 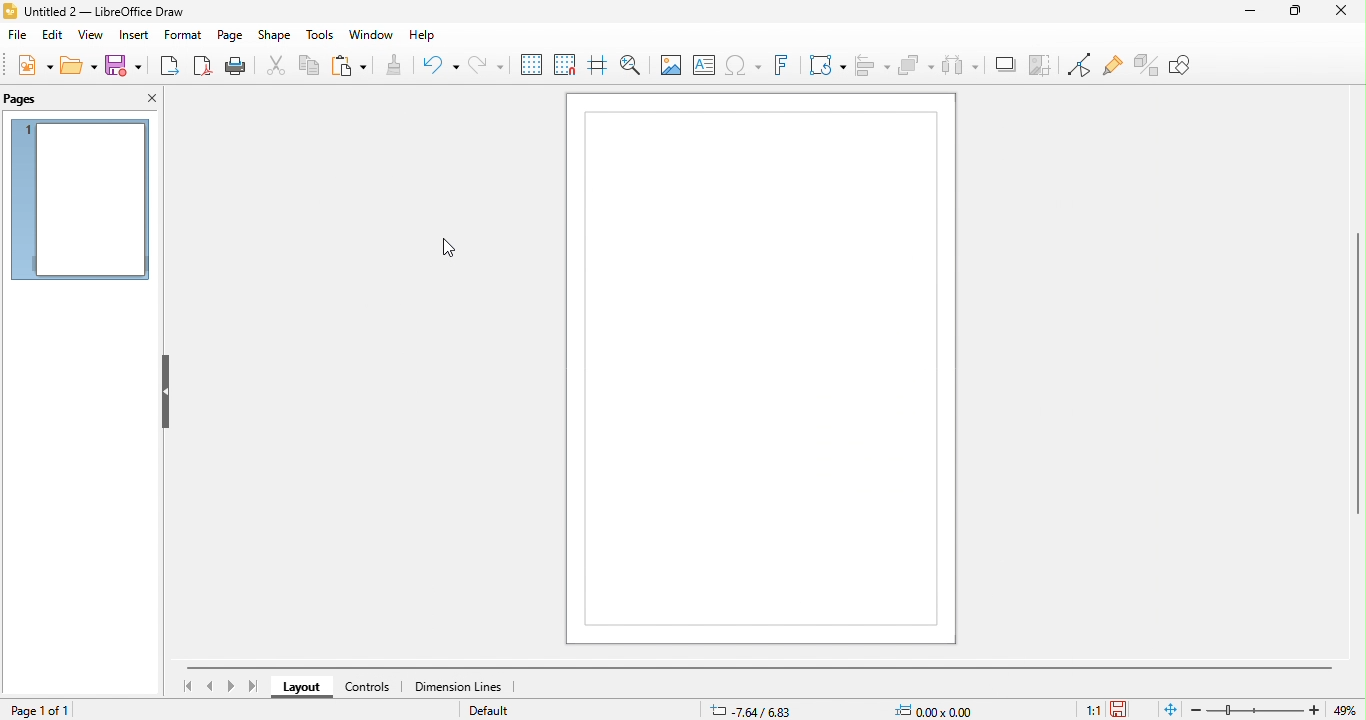 I want to click on fontwork test, so click(x=780, y=66).